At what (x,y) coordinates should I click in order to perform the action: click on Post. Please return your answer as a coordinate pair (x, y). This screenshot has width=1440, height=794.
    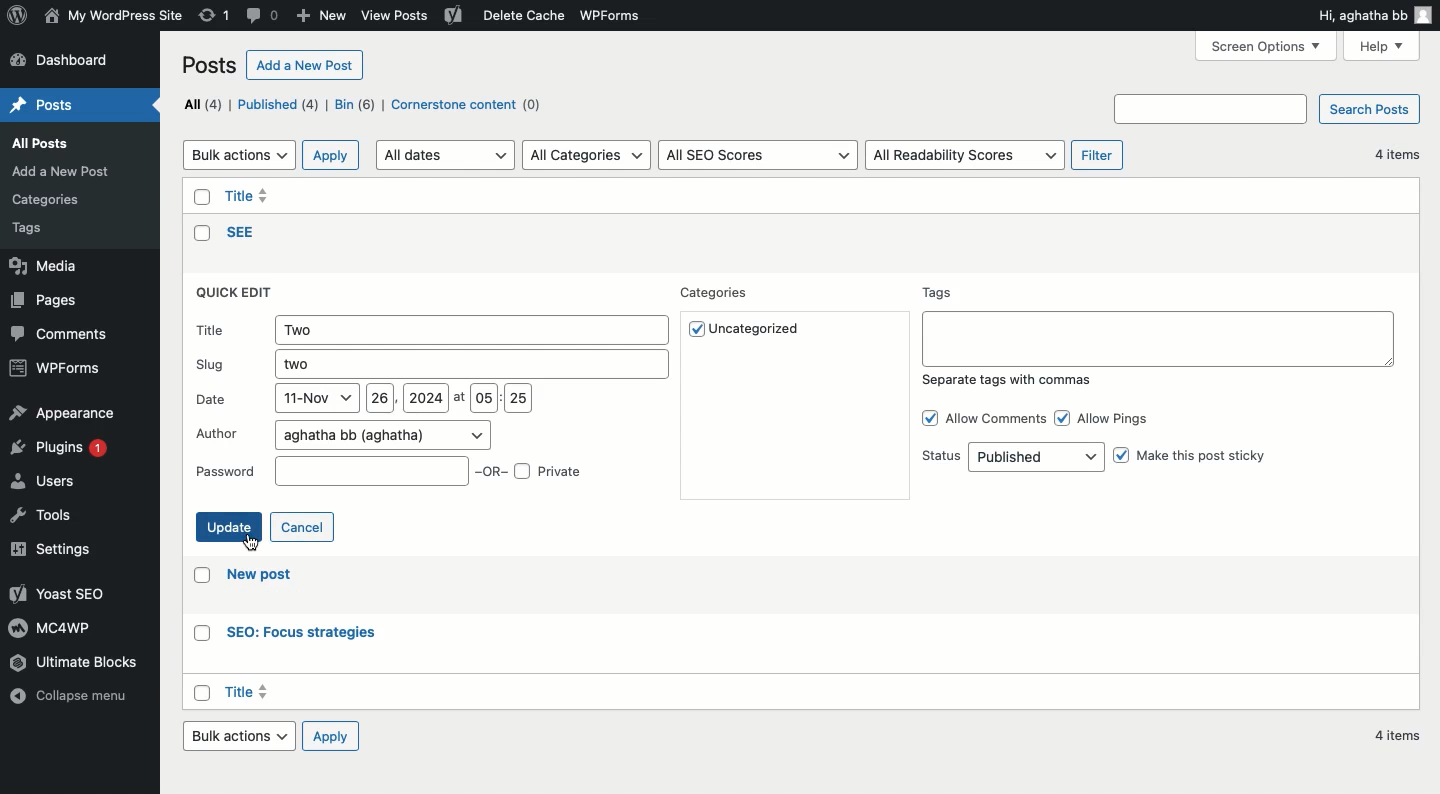
    Looking at the image, I should click on (49, 105).